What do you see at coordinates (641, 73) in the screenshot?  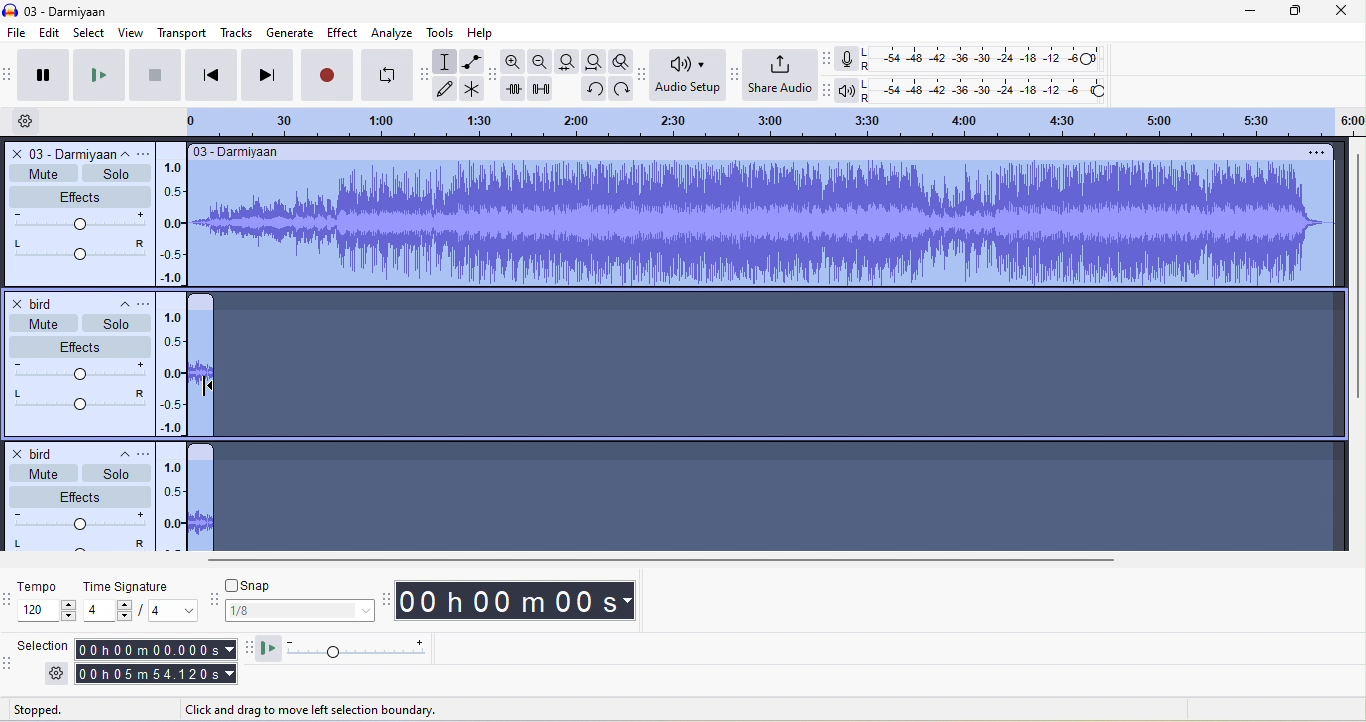 I see `audacity audio setup toolbar` at bounding box center [641, 73].